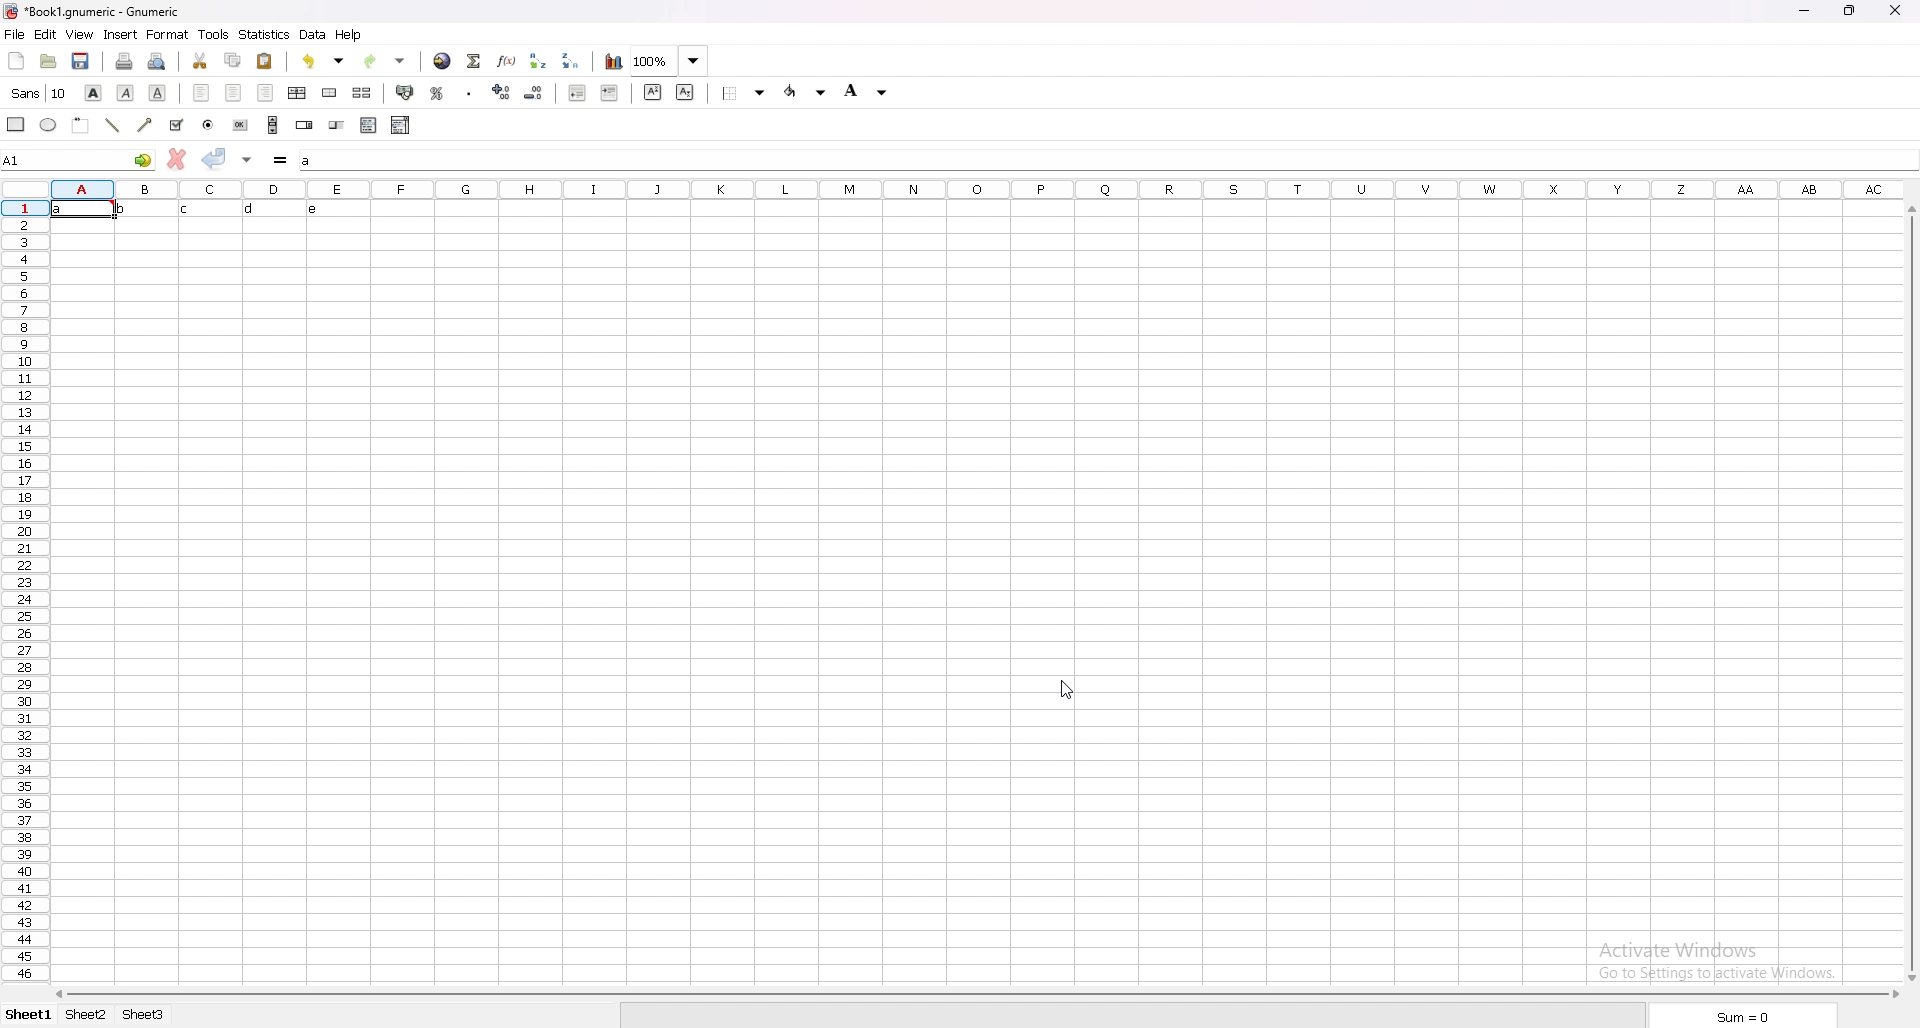 The width and height of the screenshot is (1920, 1028). Describe the element at coordinates (534, 93) in the screenshot. I see `decrease decimals` at that location.